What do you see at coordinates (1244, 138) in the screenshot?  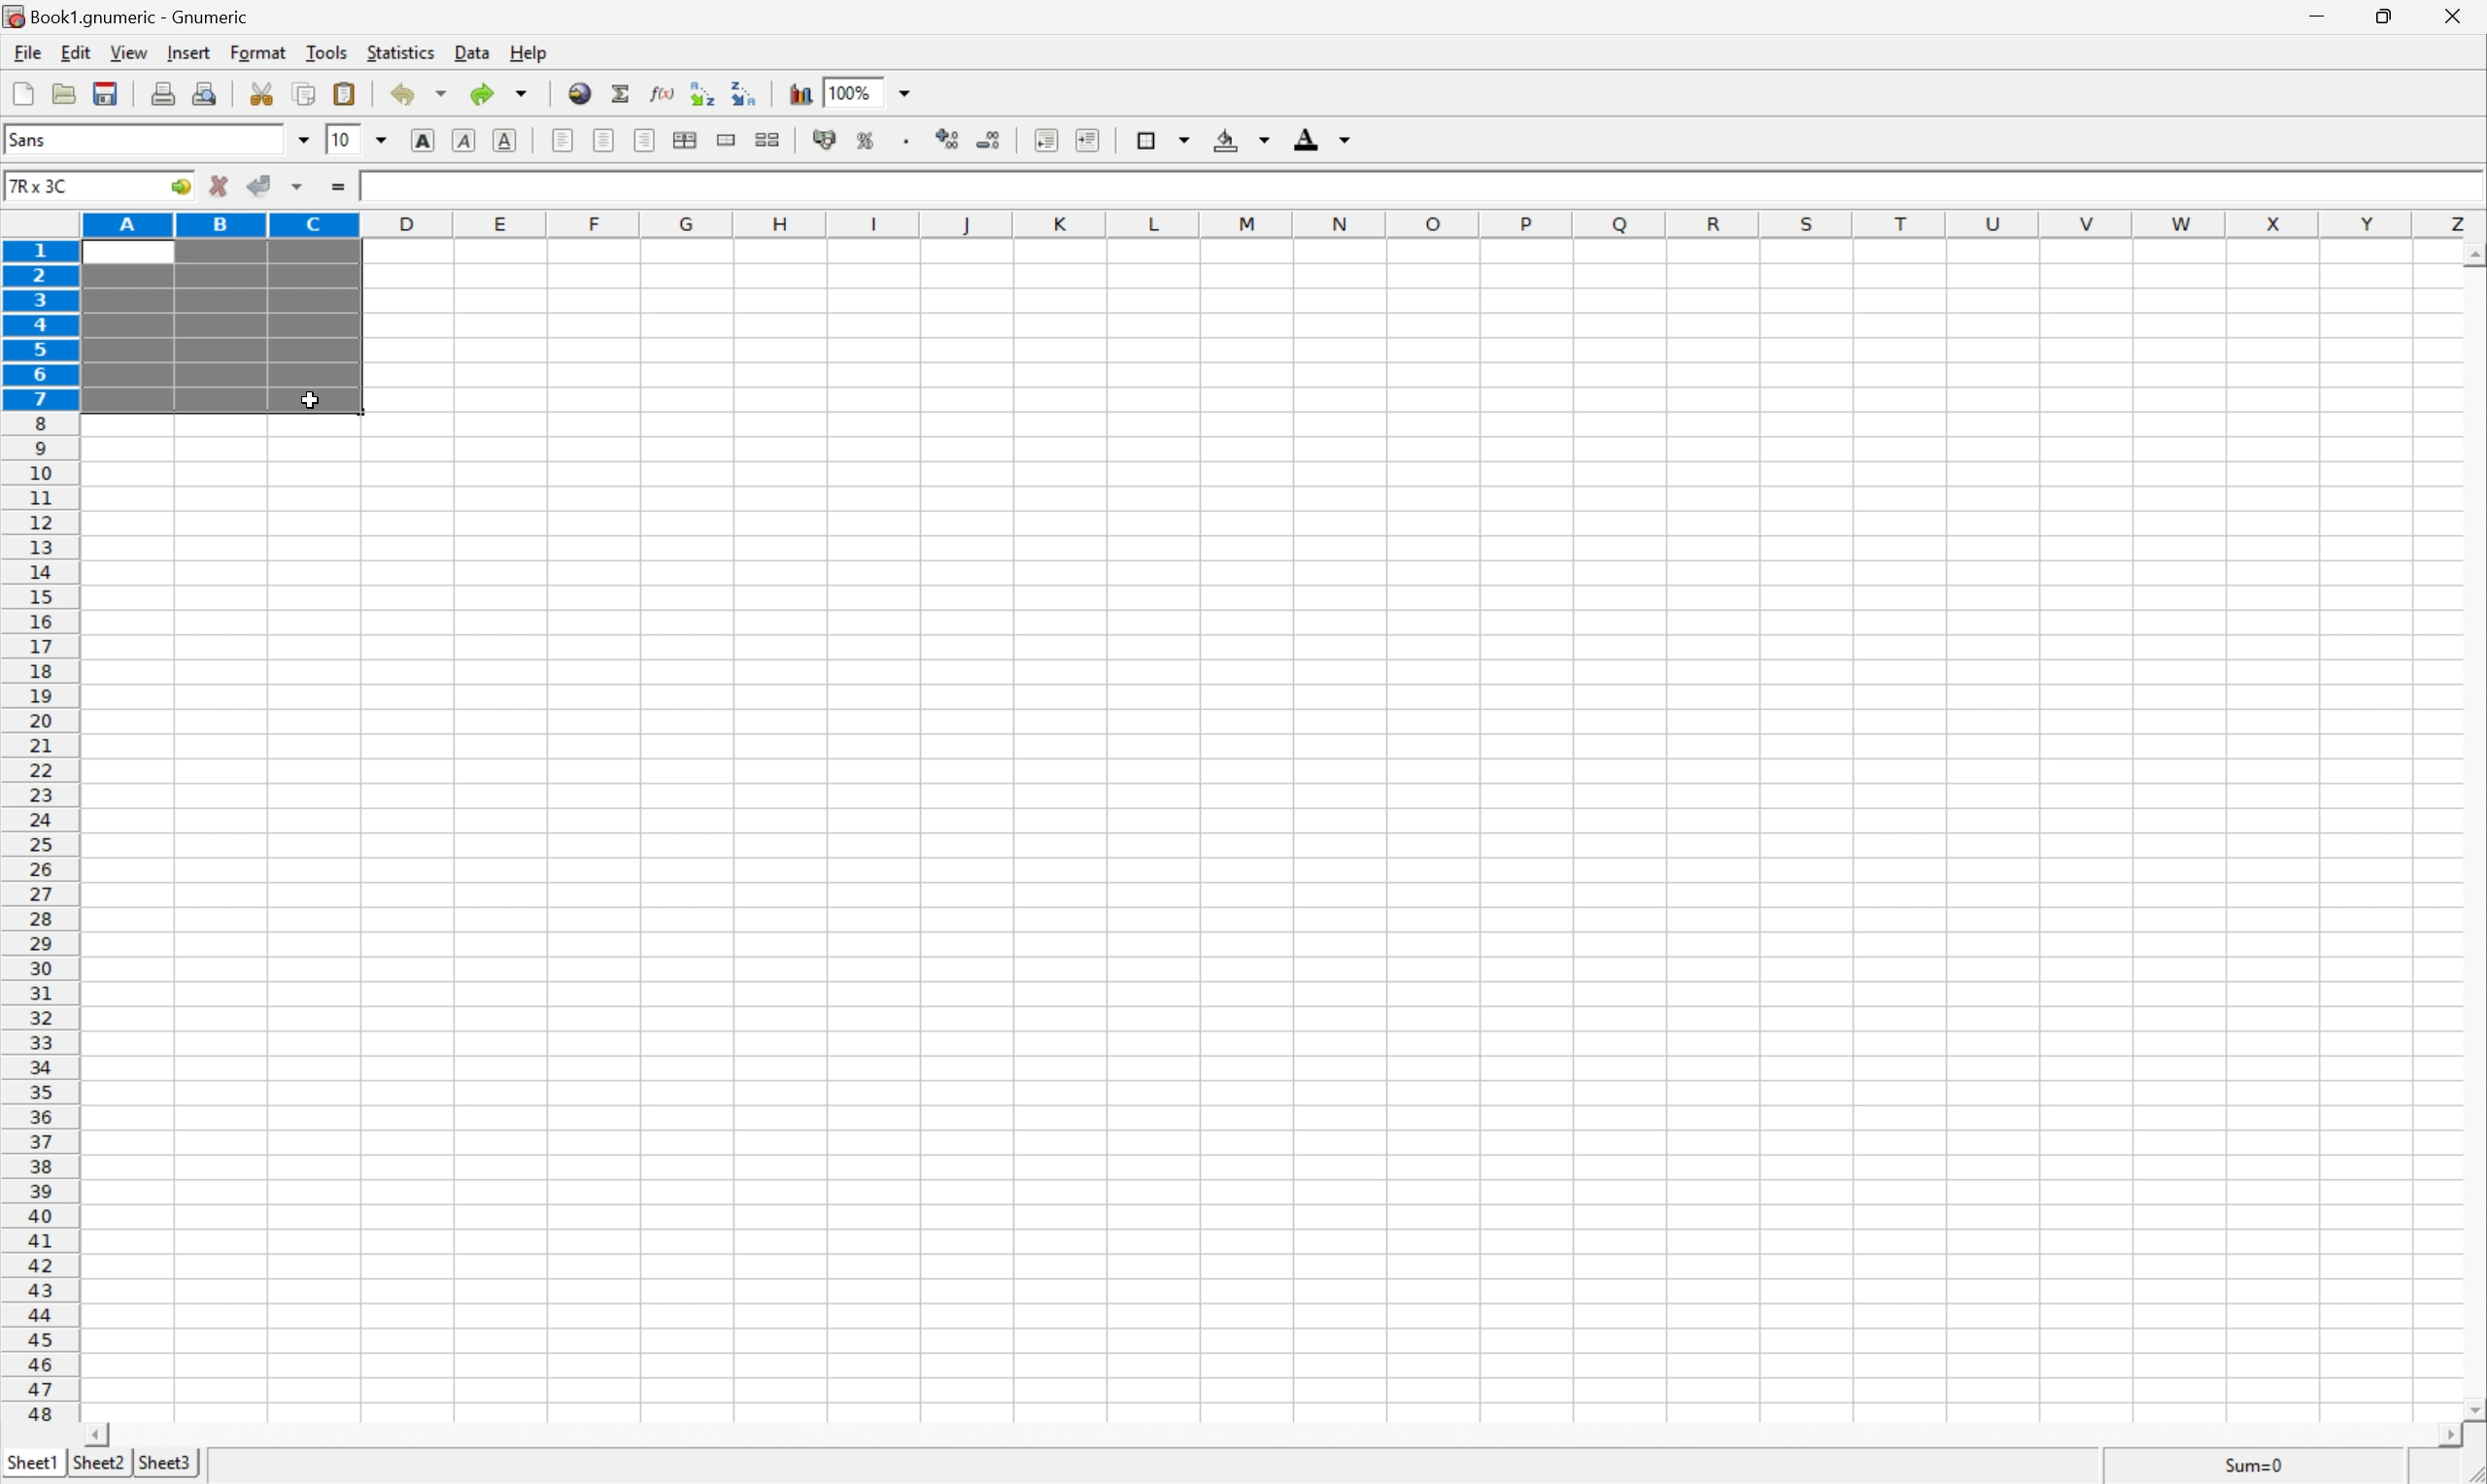 I see `background color` at bounding box center [1244, 138].